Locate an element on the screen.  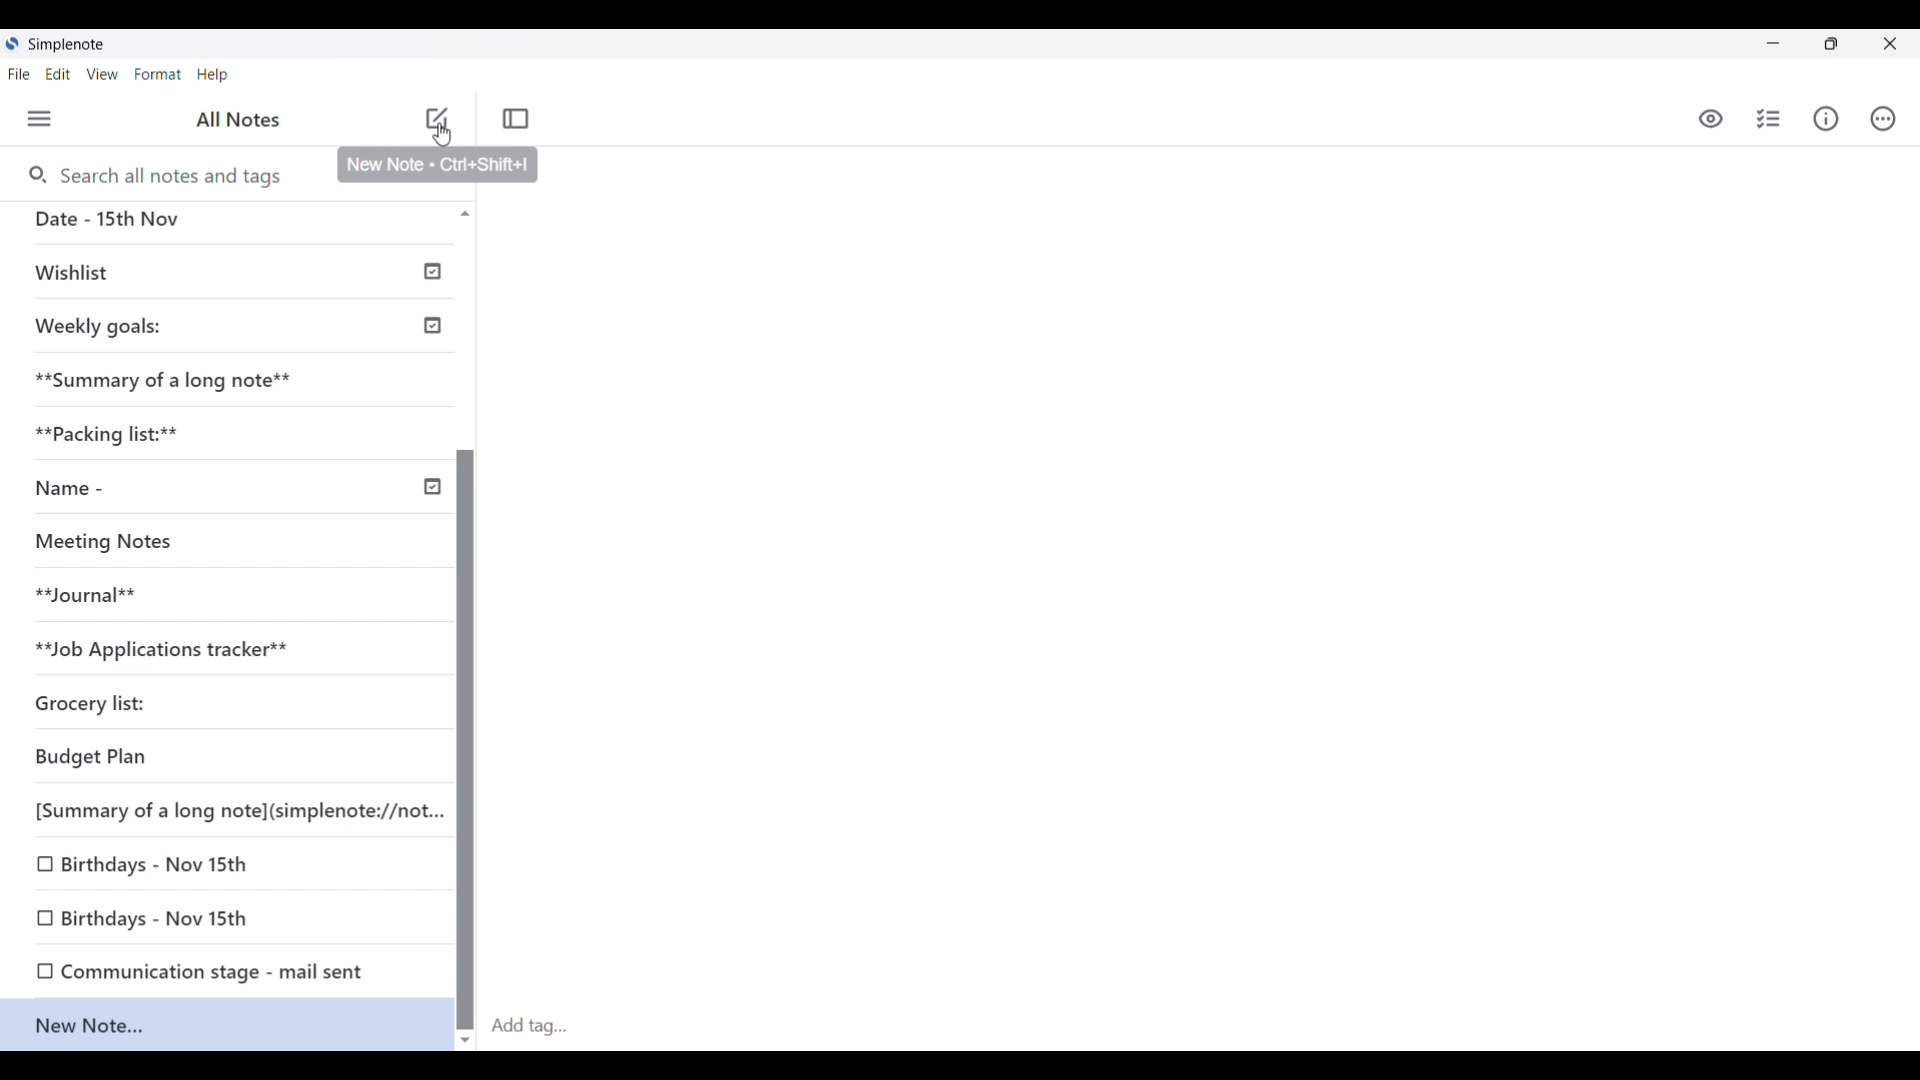
Minimize is located at coordinates (1773, 43).